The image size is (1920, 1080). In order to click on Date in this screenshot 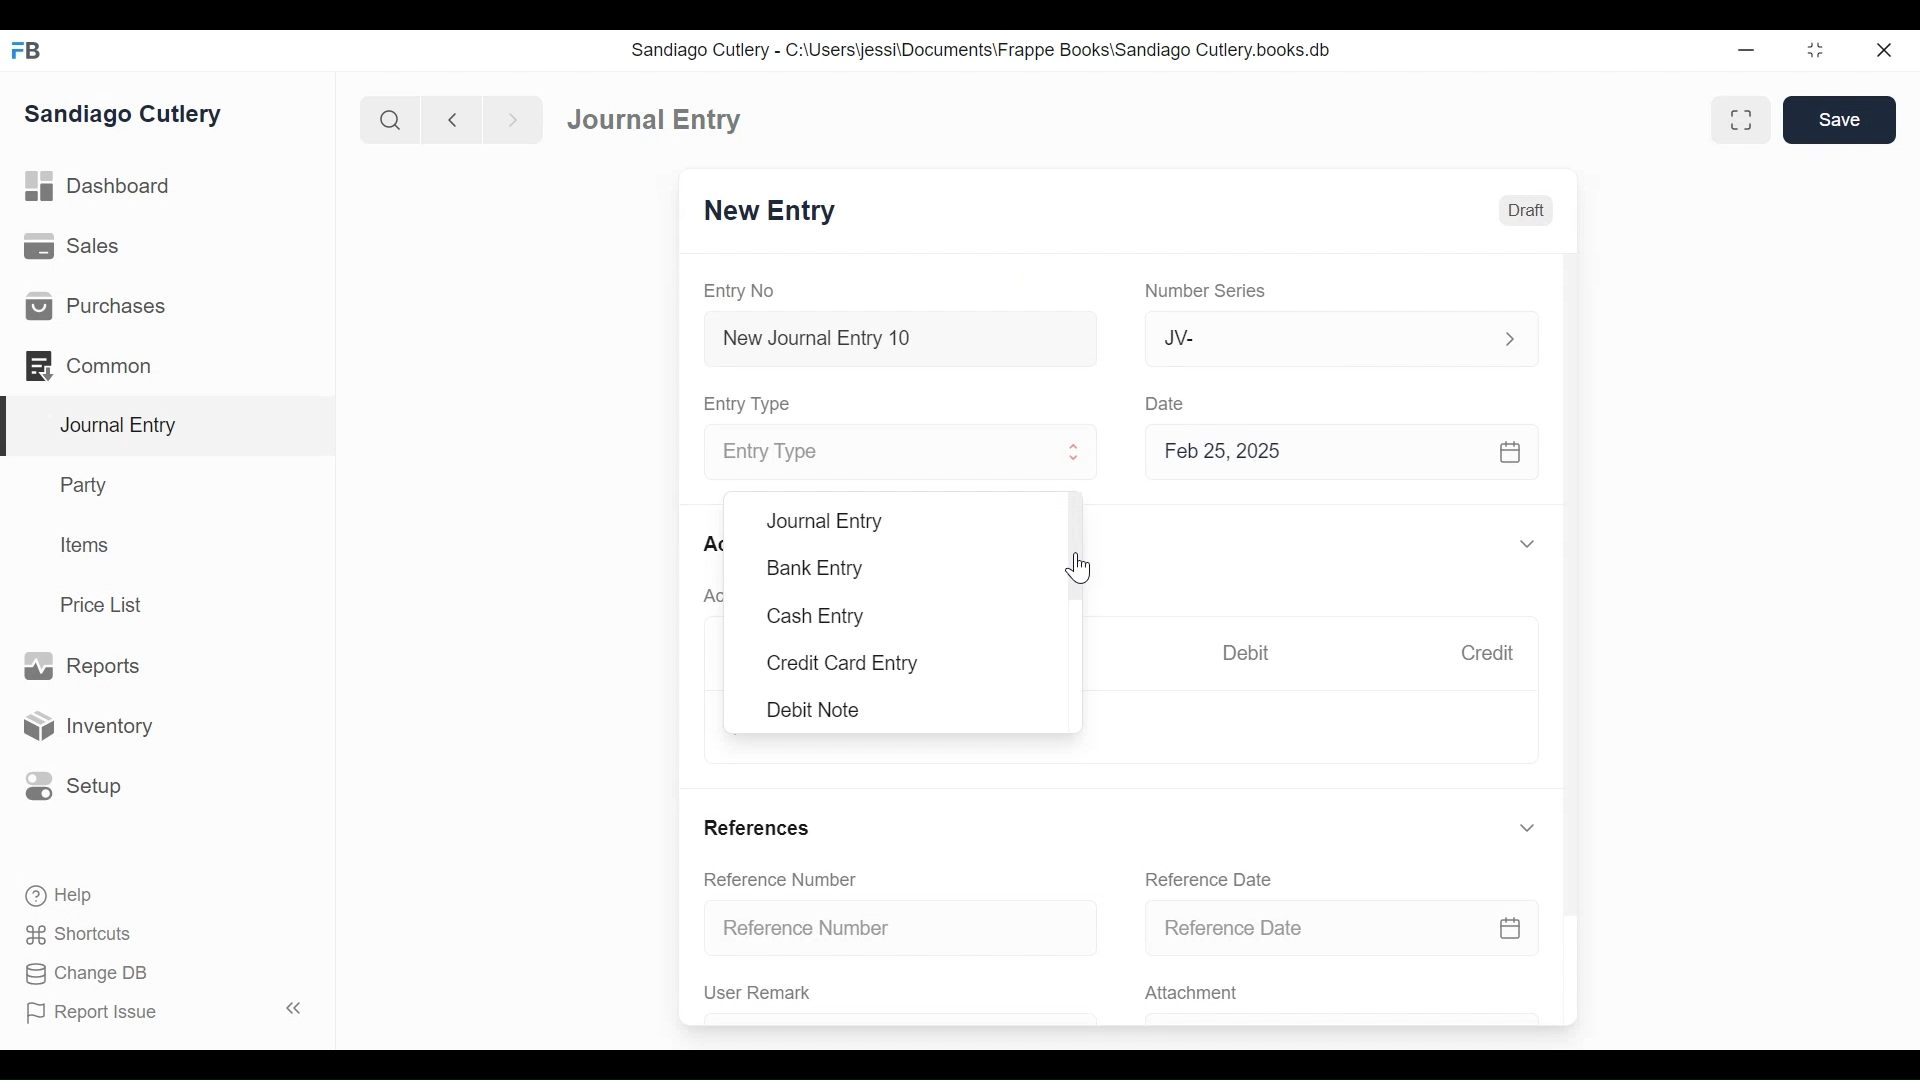, I will do `click(1168, 403)`.